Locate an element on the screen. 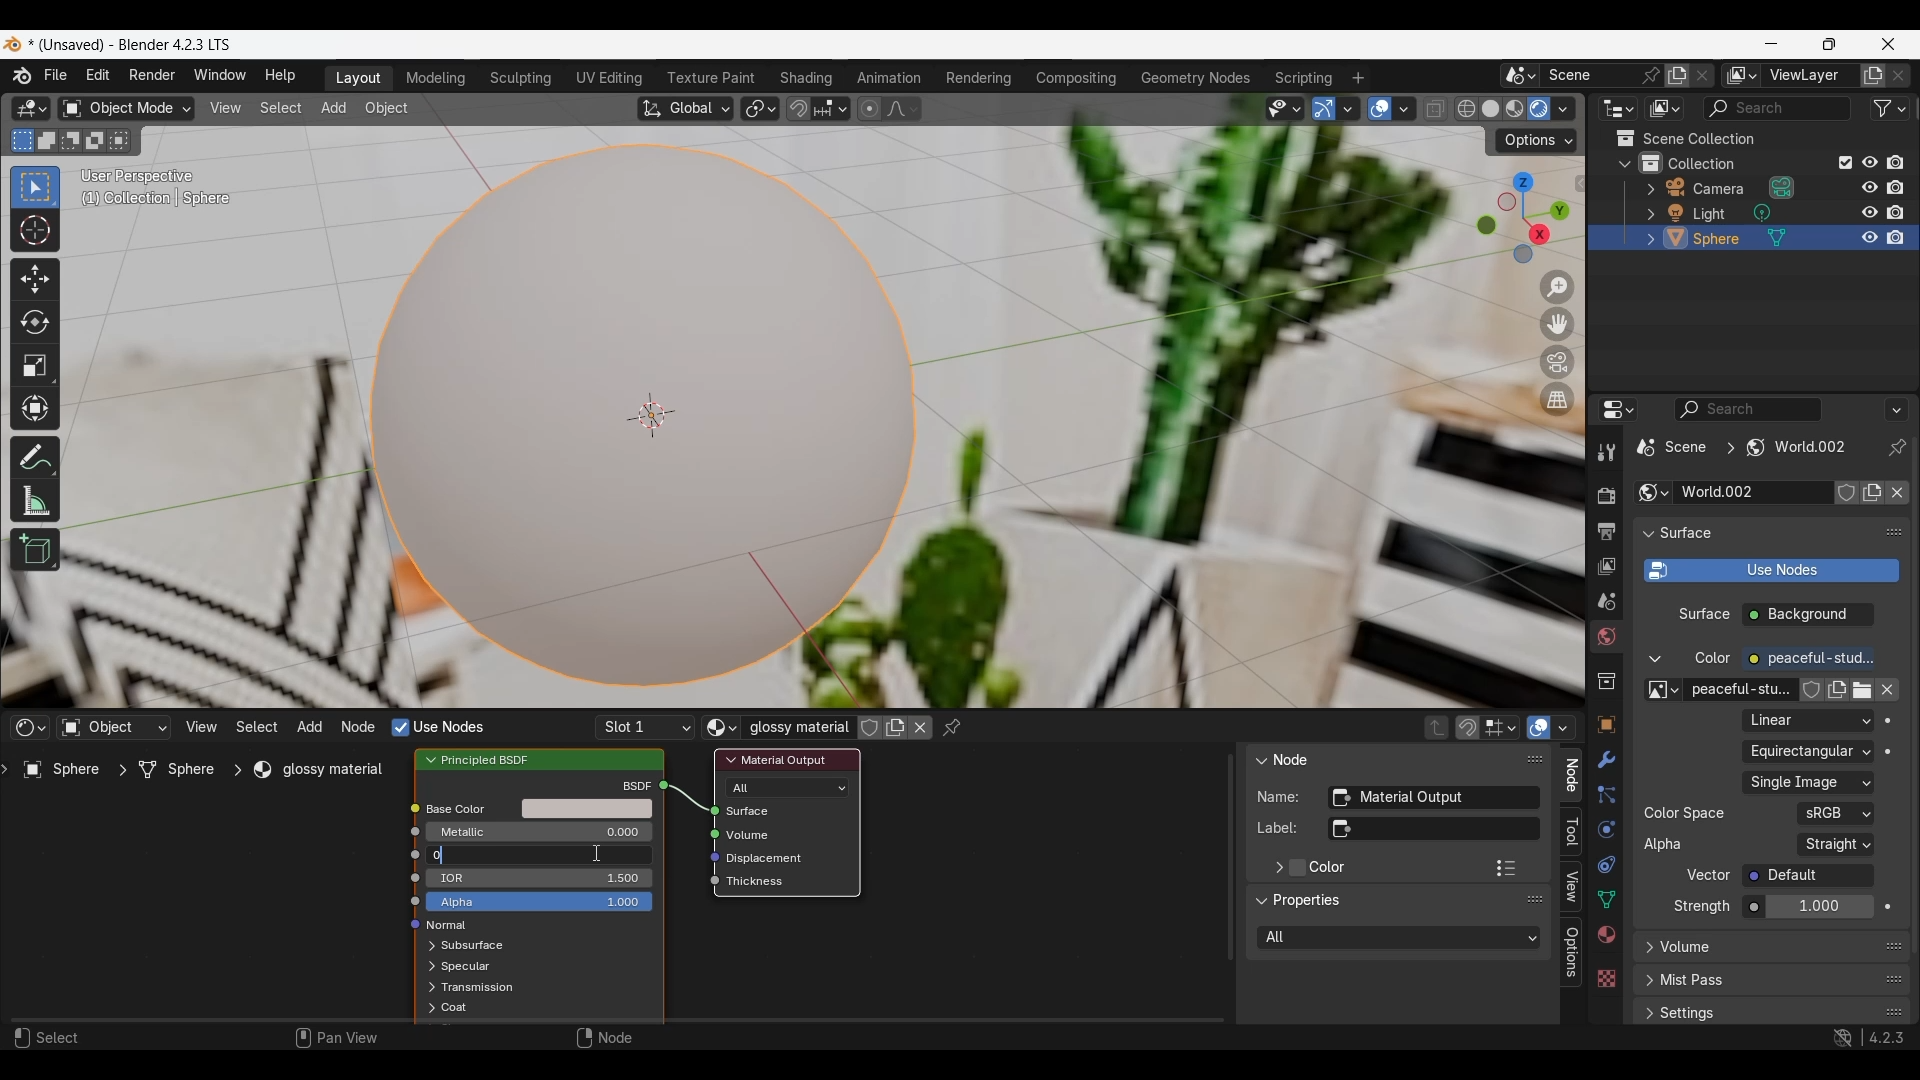  Float mist pass is located at coordinates (1895, 979).